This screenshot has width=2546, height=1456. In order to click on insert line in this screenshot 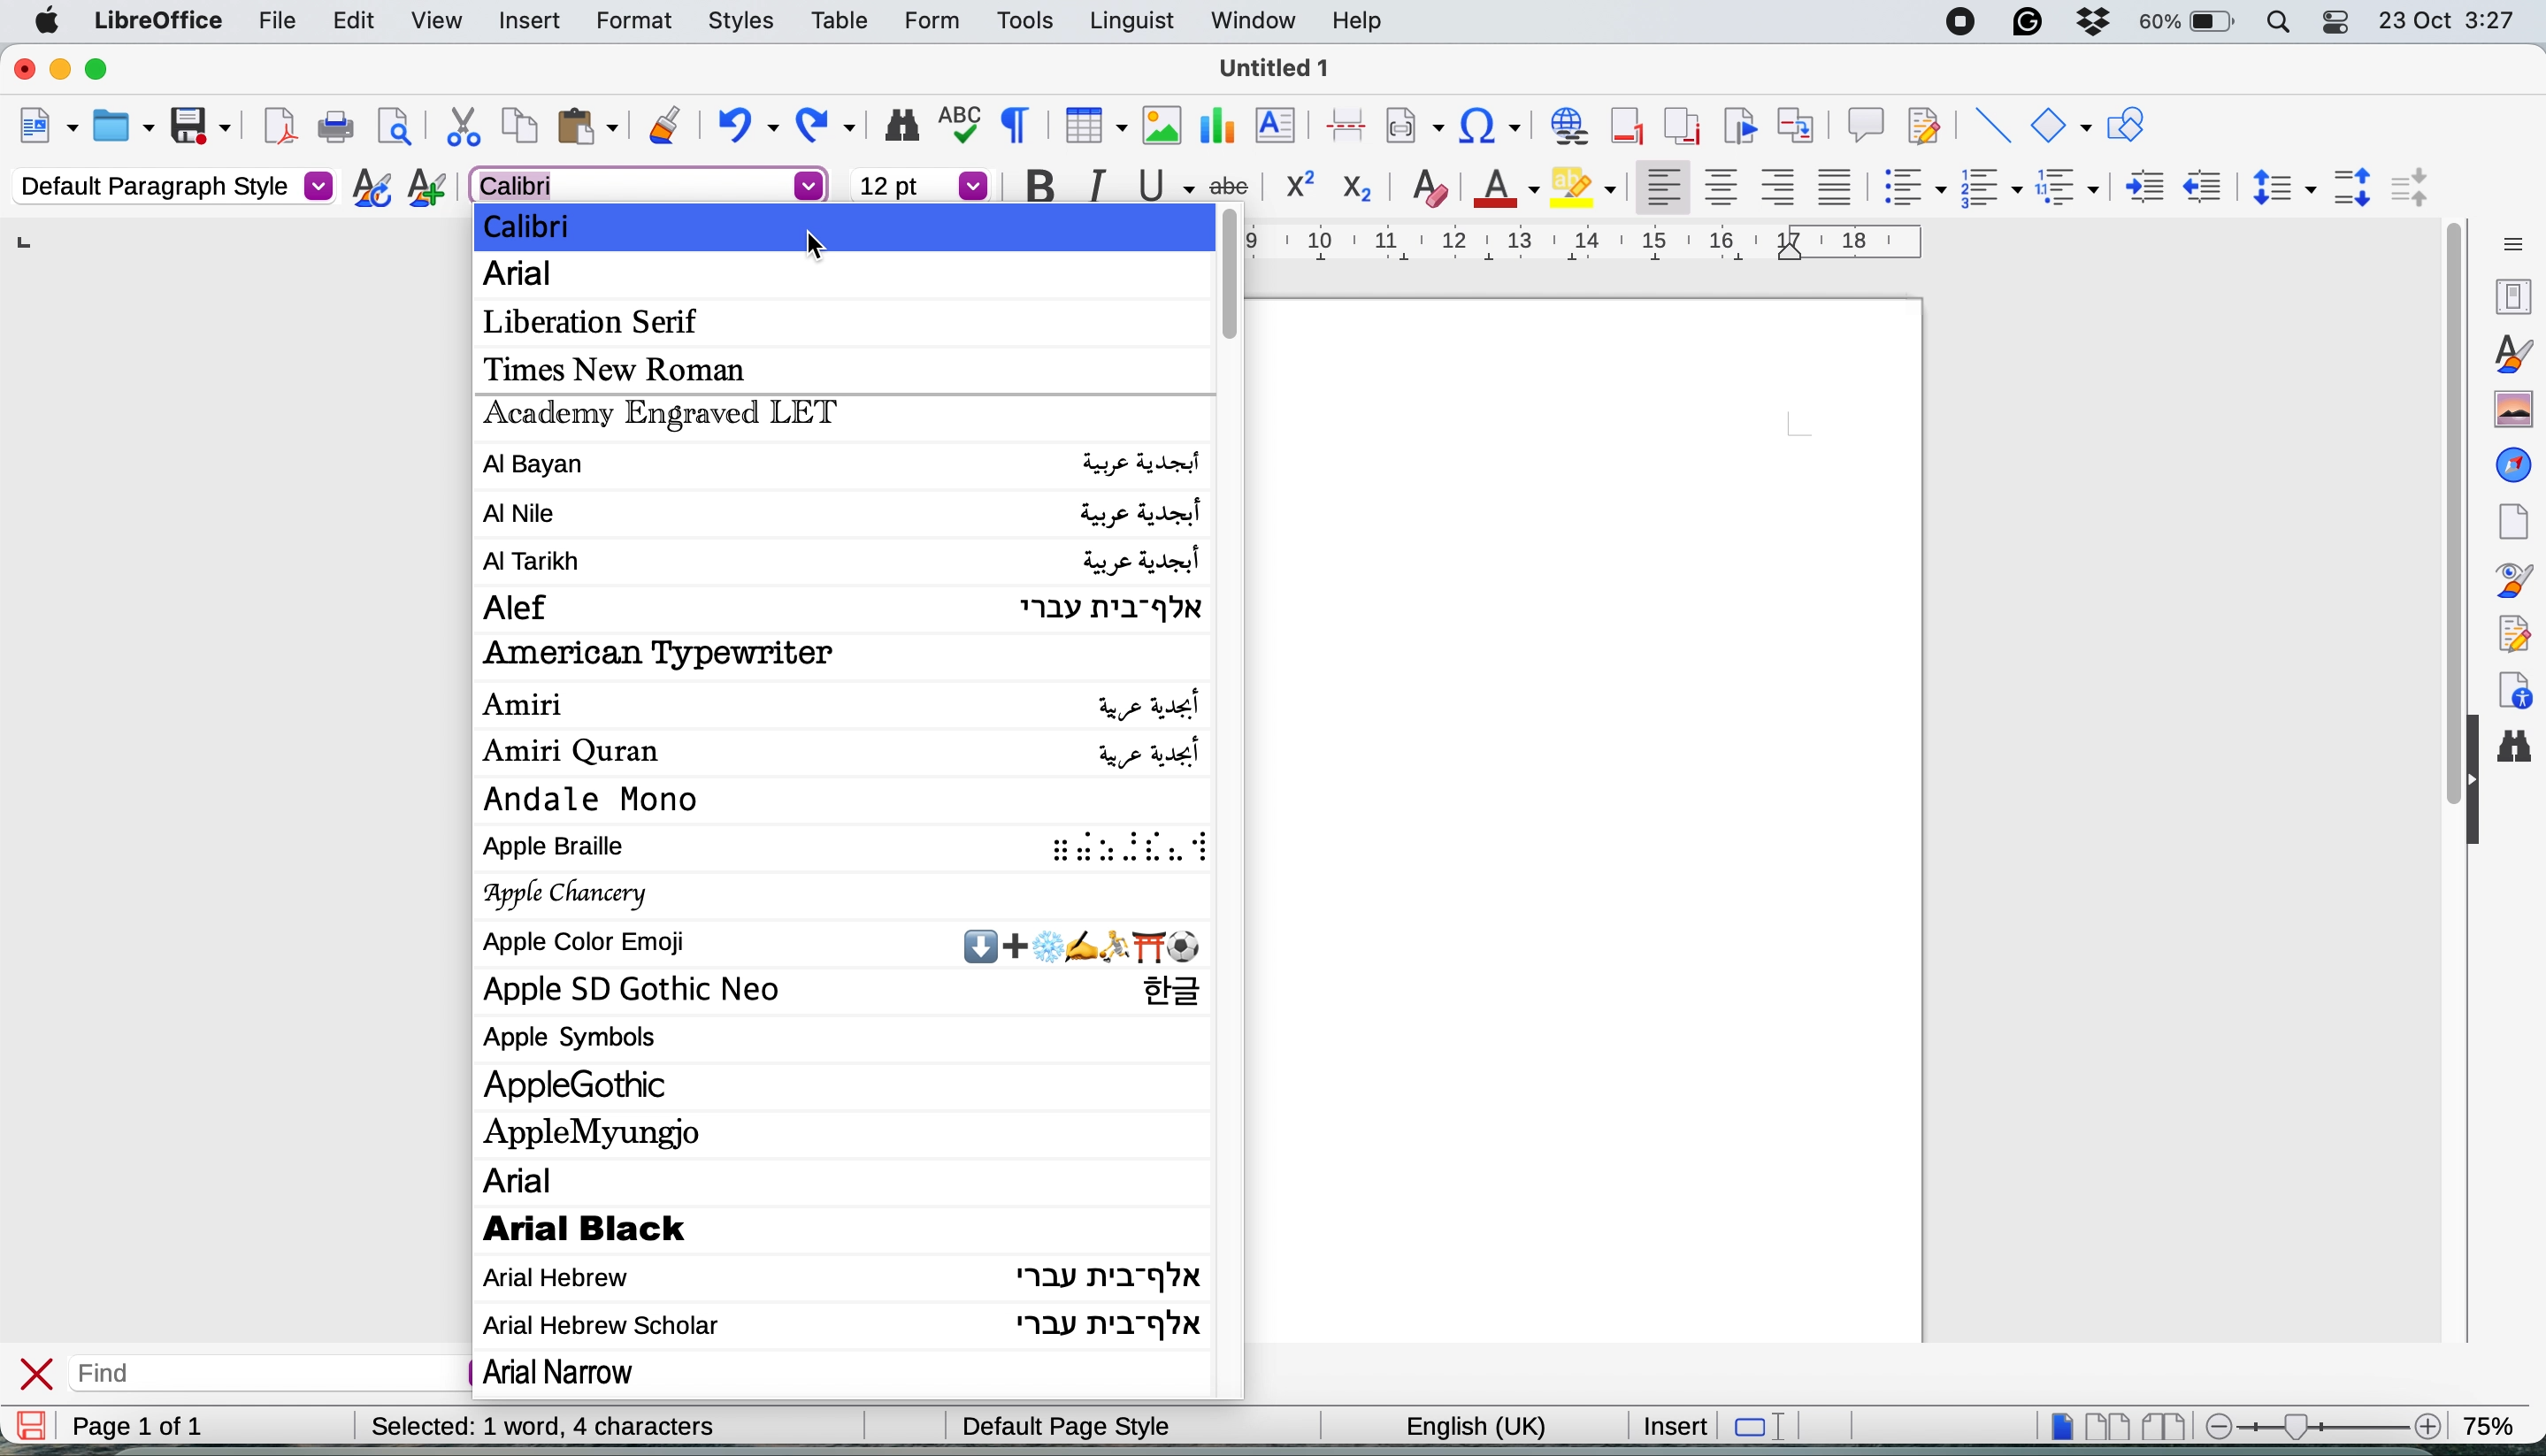, I will do `click(1992, 125)`.